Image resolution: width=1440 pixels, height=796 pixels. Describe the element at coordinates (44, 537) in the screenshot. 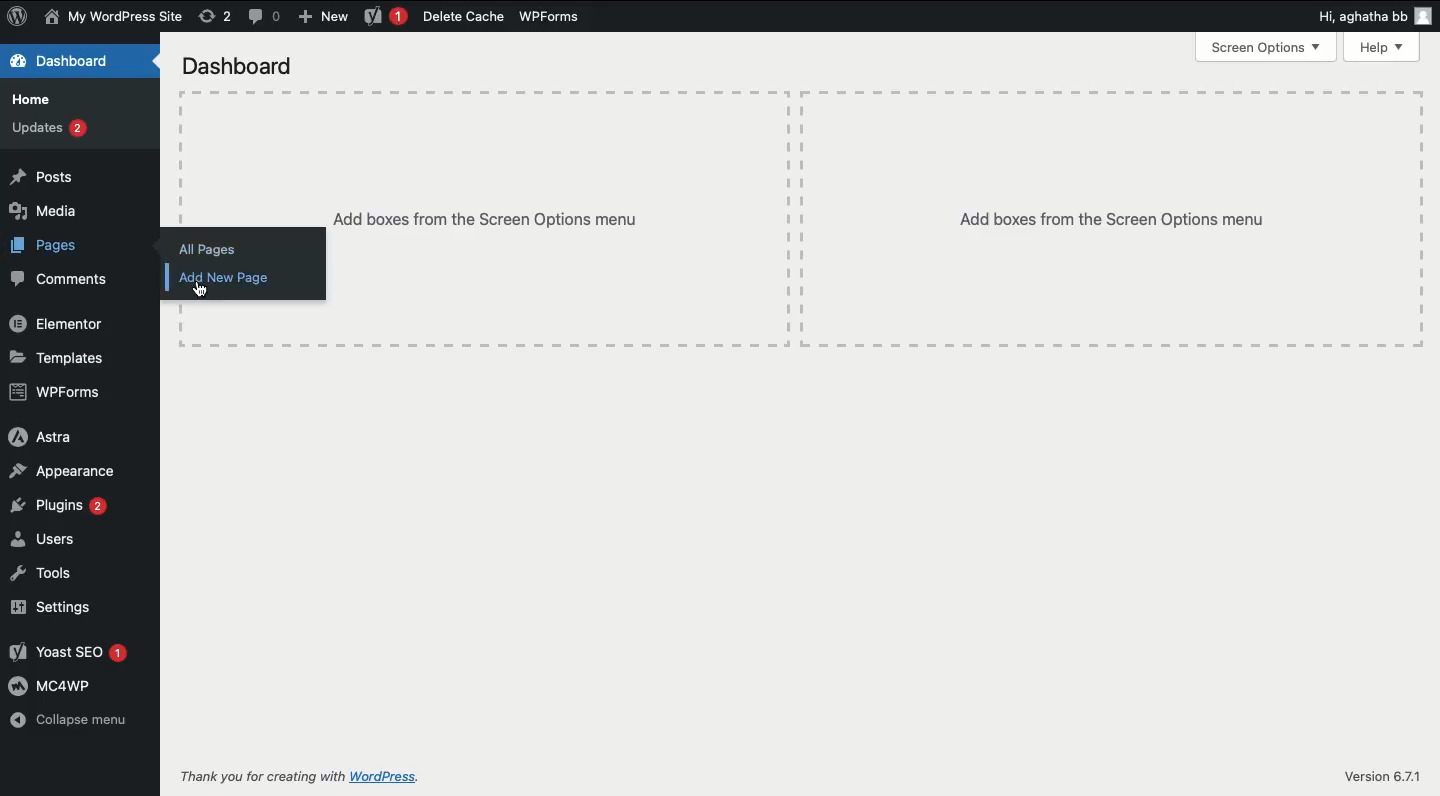

I see `Users` at that location.